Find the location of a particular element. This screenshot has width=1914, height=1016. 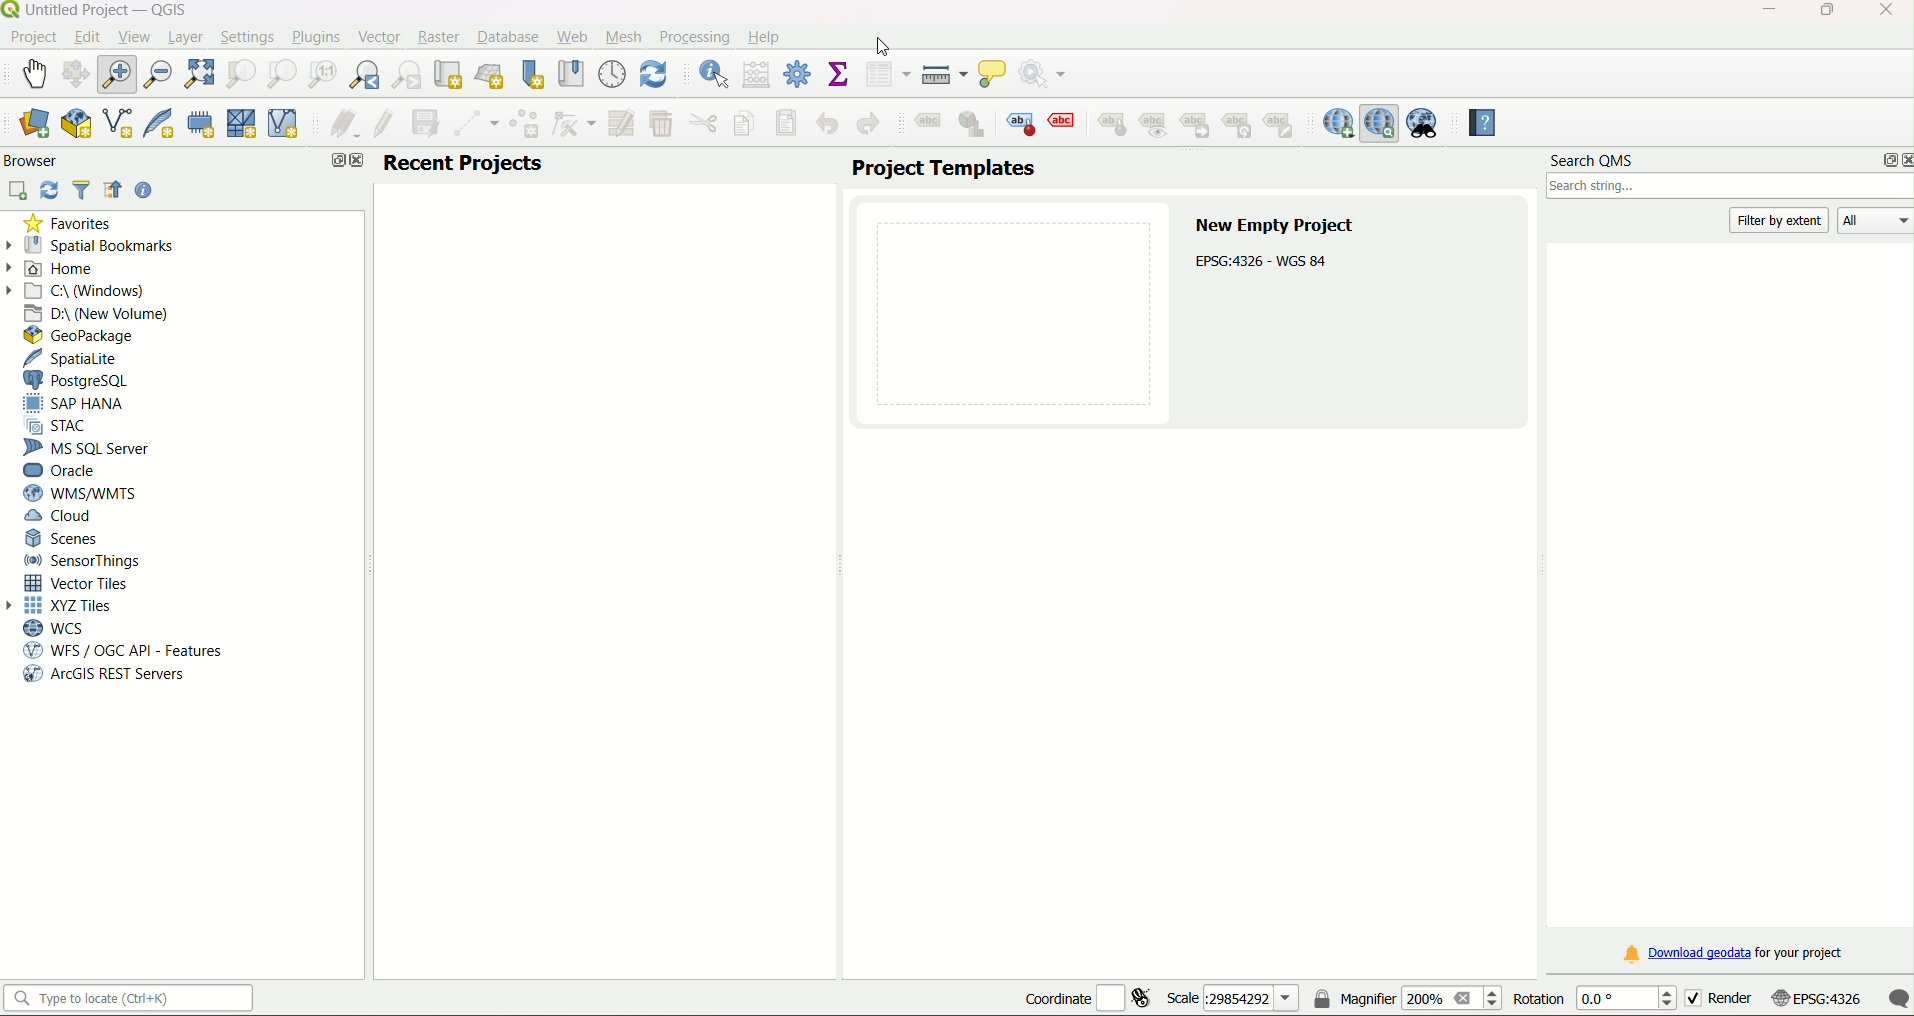

Raster is located at coordinates (438, 36).